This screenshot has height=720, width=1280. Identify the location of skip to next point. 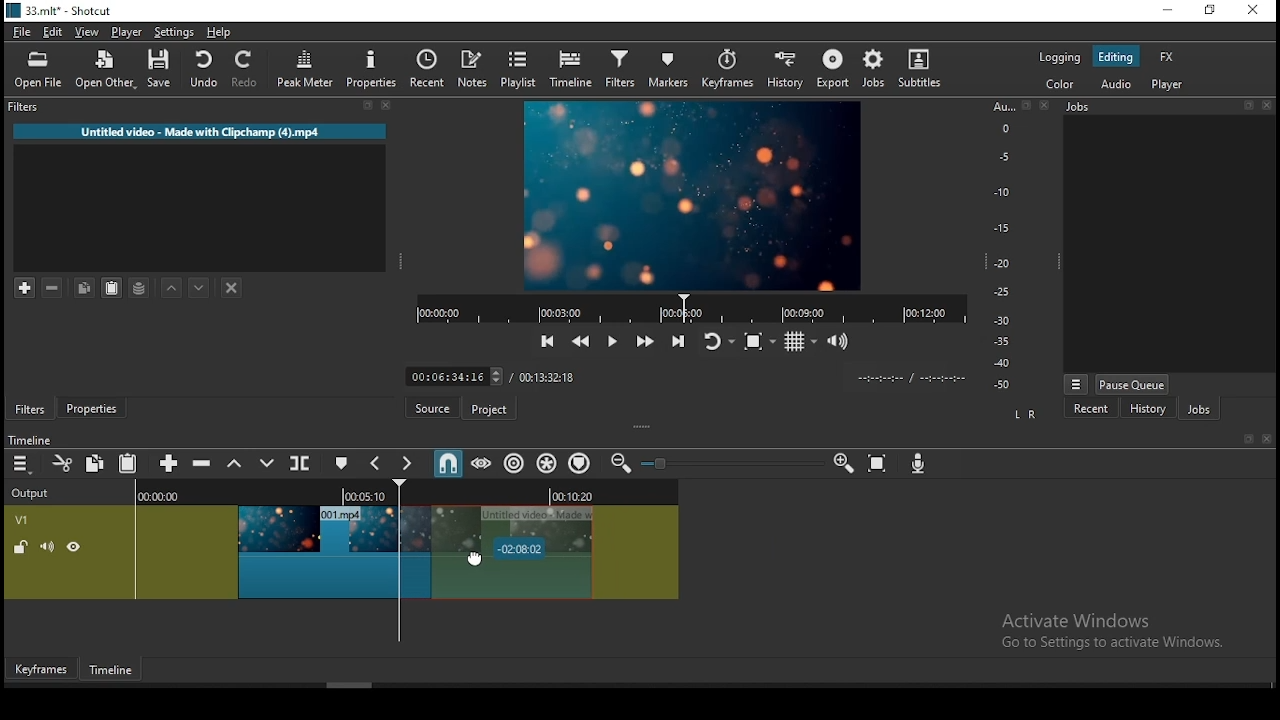
(675, 341).